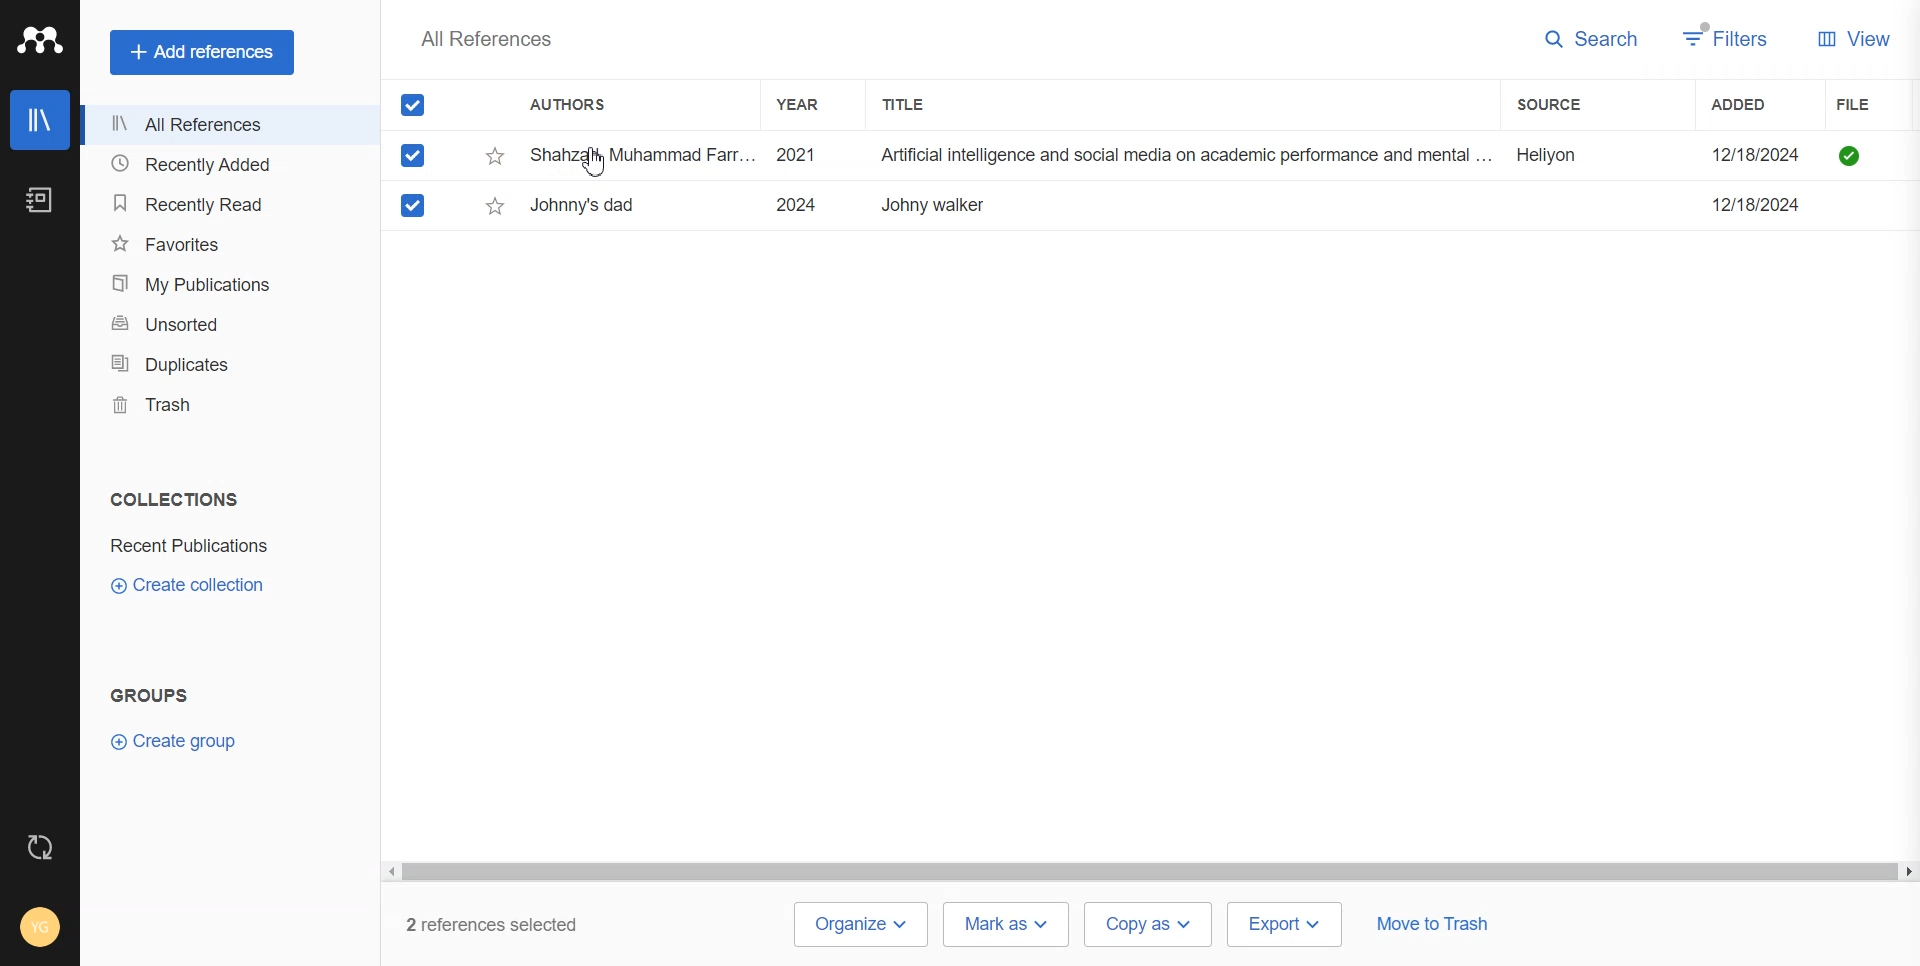 This screenshot has width=1920, height=966. I want to click on Filters, so click(1727, 38).